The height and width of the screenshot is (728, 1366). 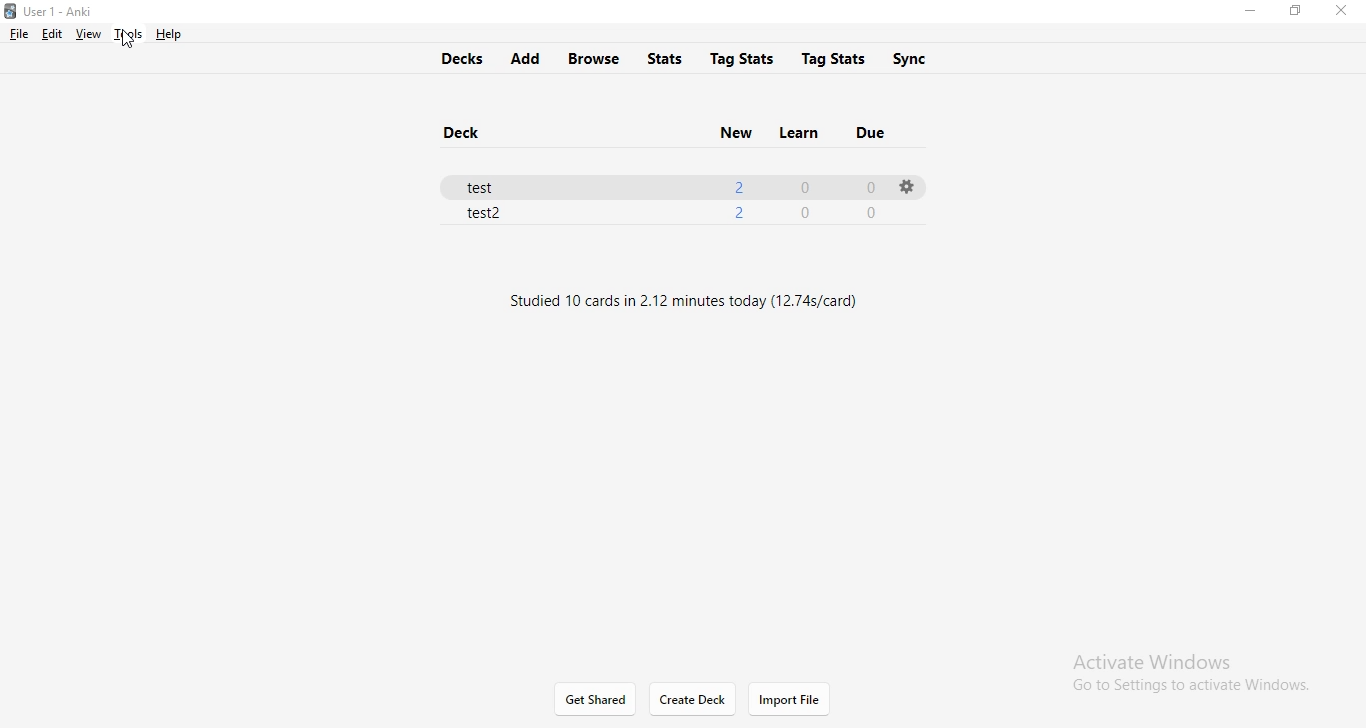 I want to click on learn, so click(x=796, y=130).